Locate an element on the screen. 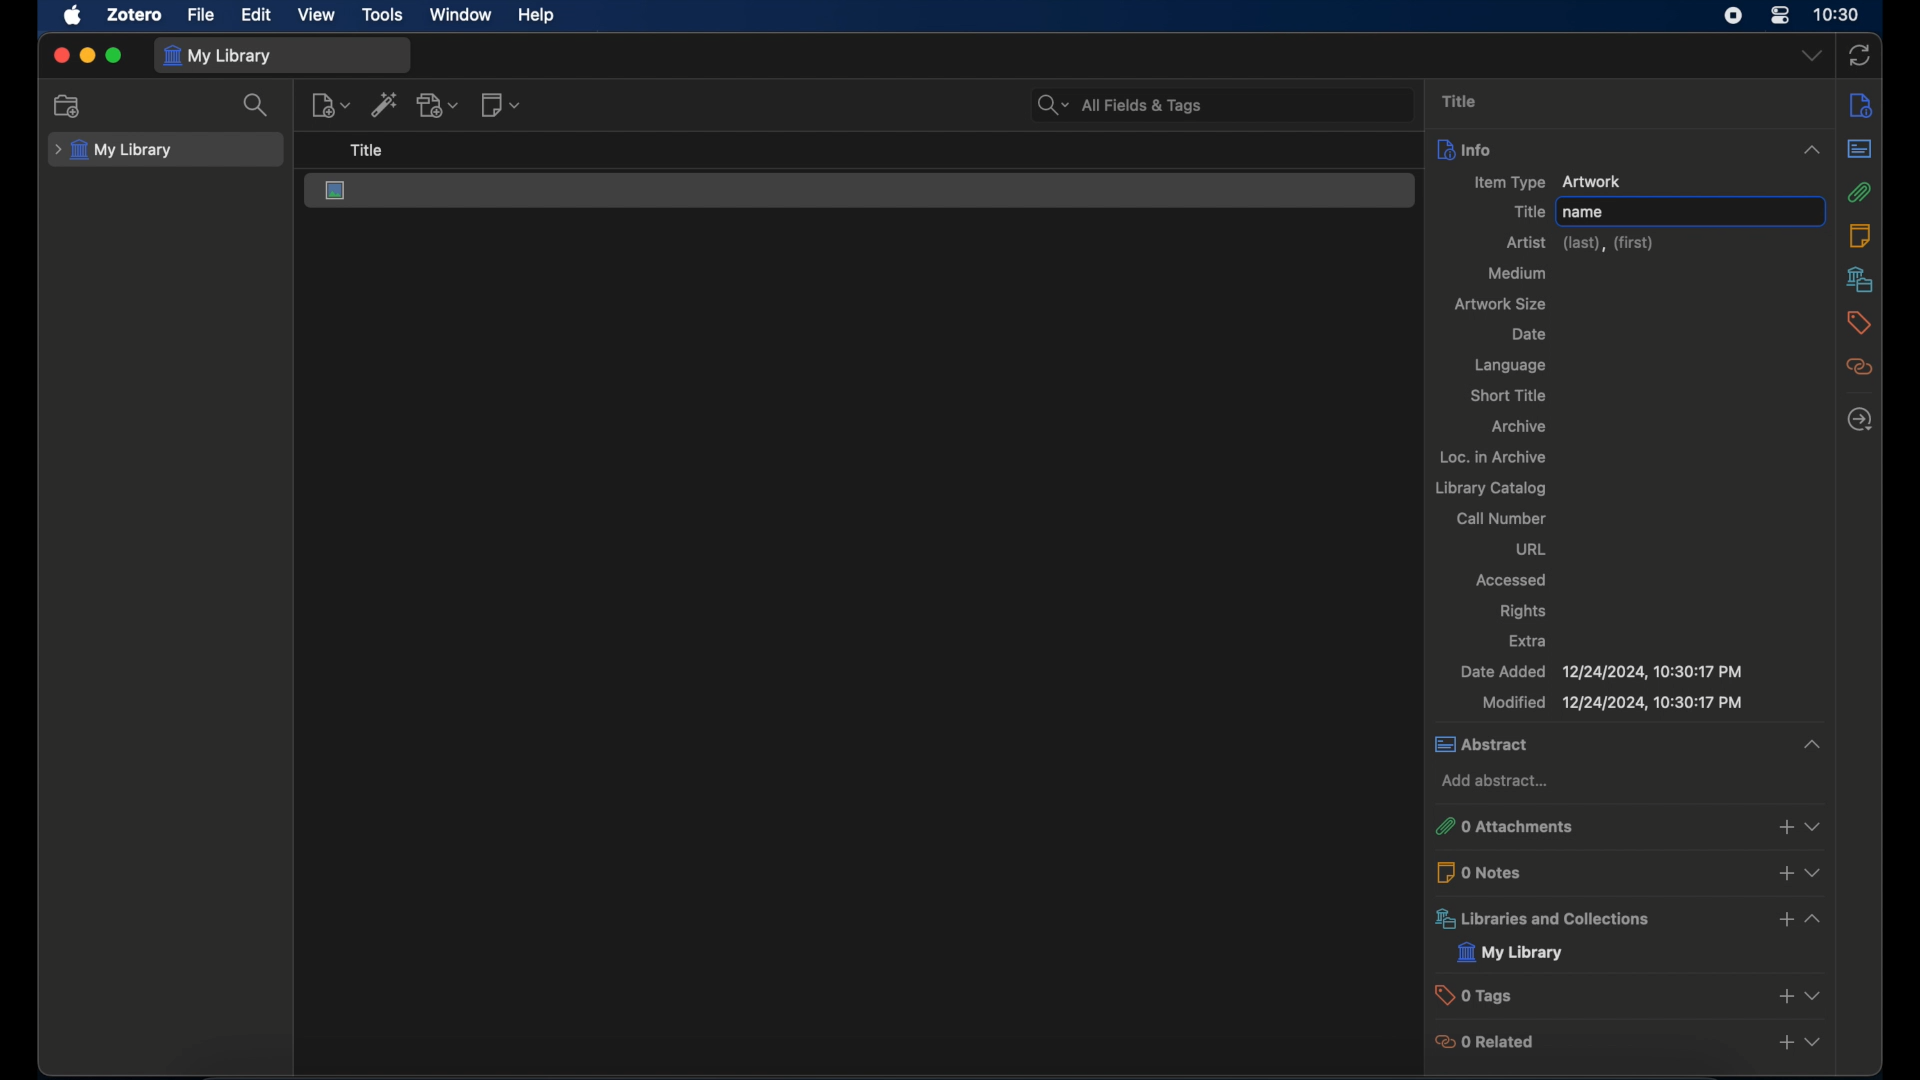 This screenshot has width=1920, height=1080. extra is located at coordinates (1528, 641).